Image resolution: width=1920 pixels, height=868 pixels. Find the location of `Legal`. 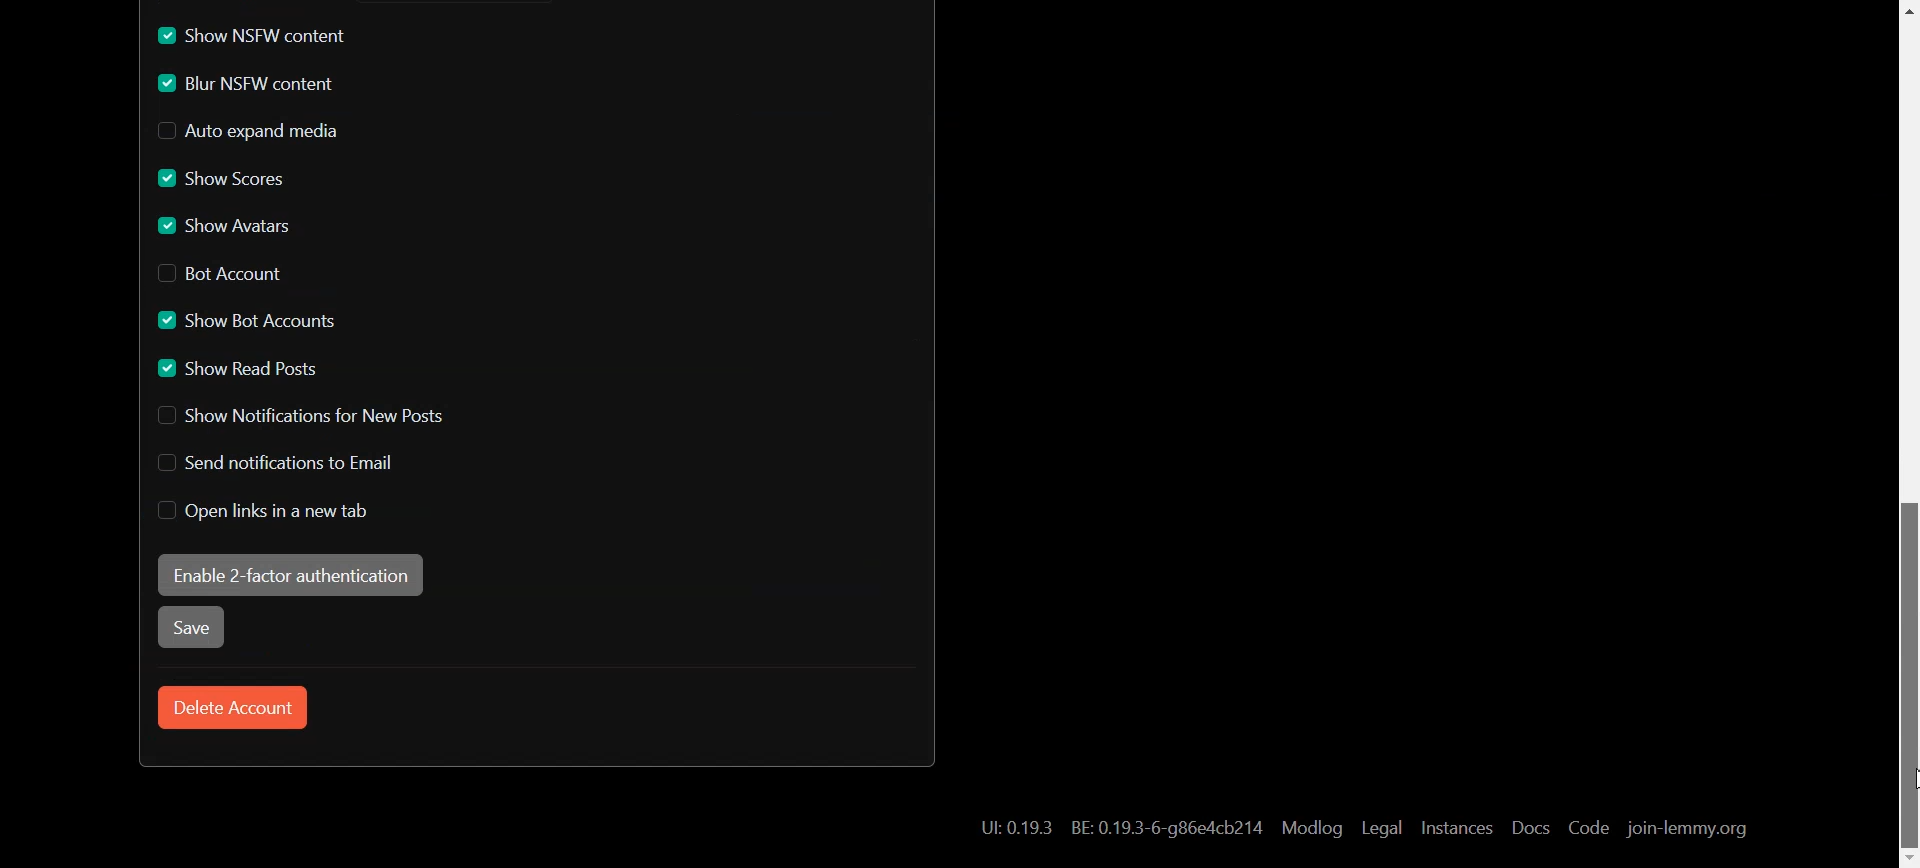

Legal is located at coordinates (1382, 828).